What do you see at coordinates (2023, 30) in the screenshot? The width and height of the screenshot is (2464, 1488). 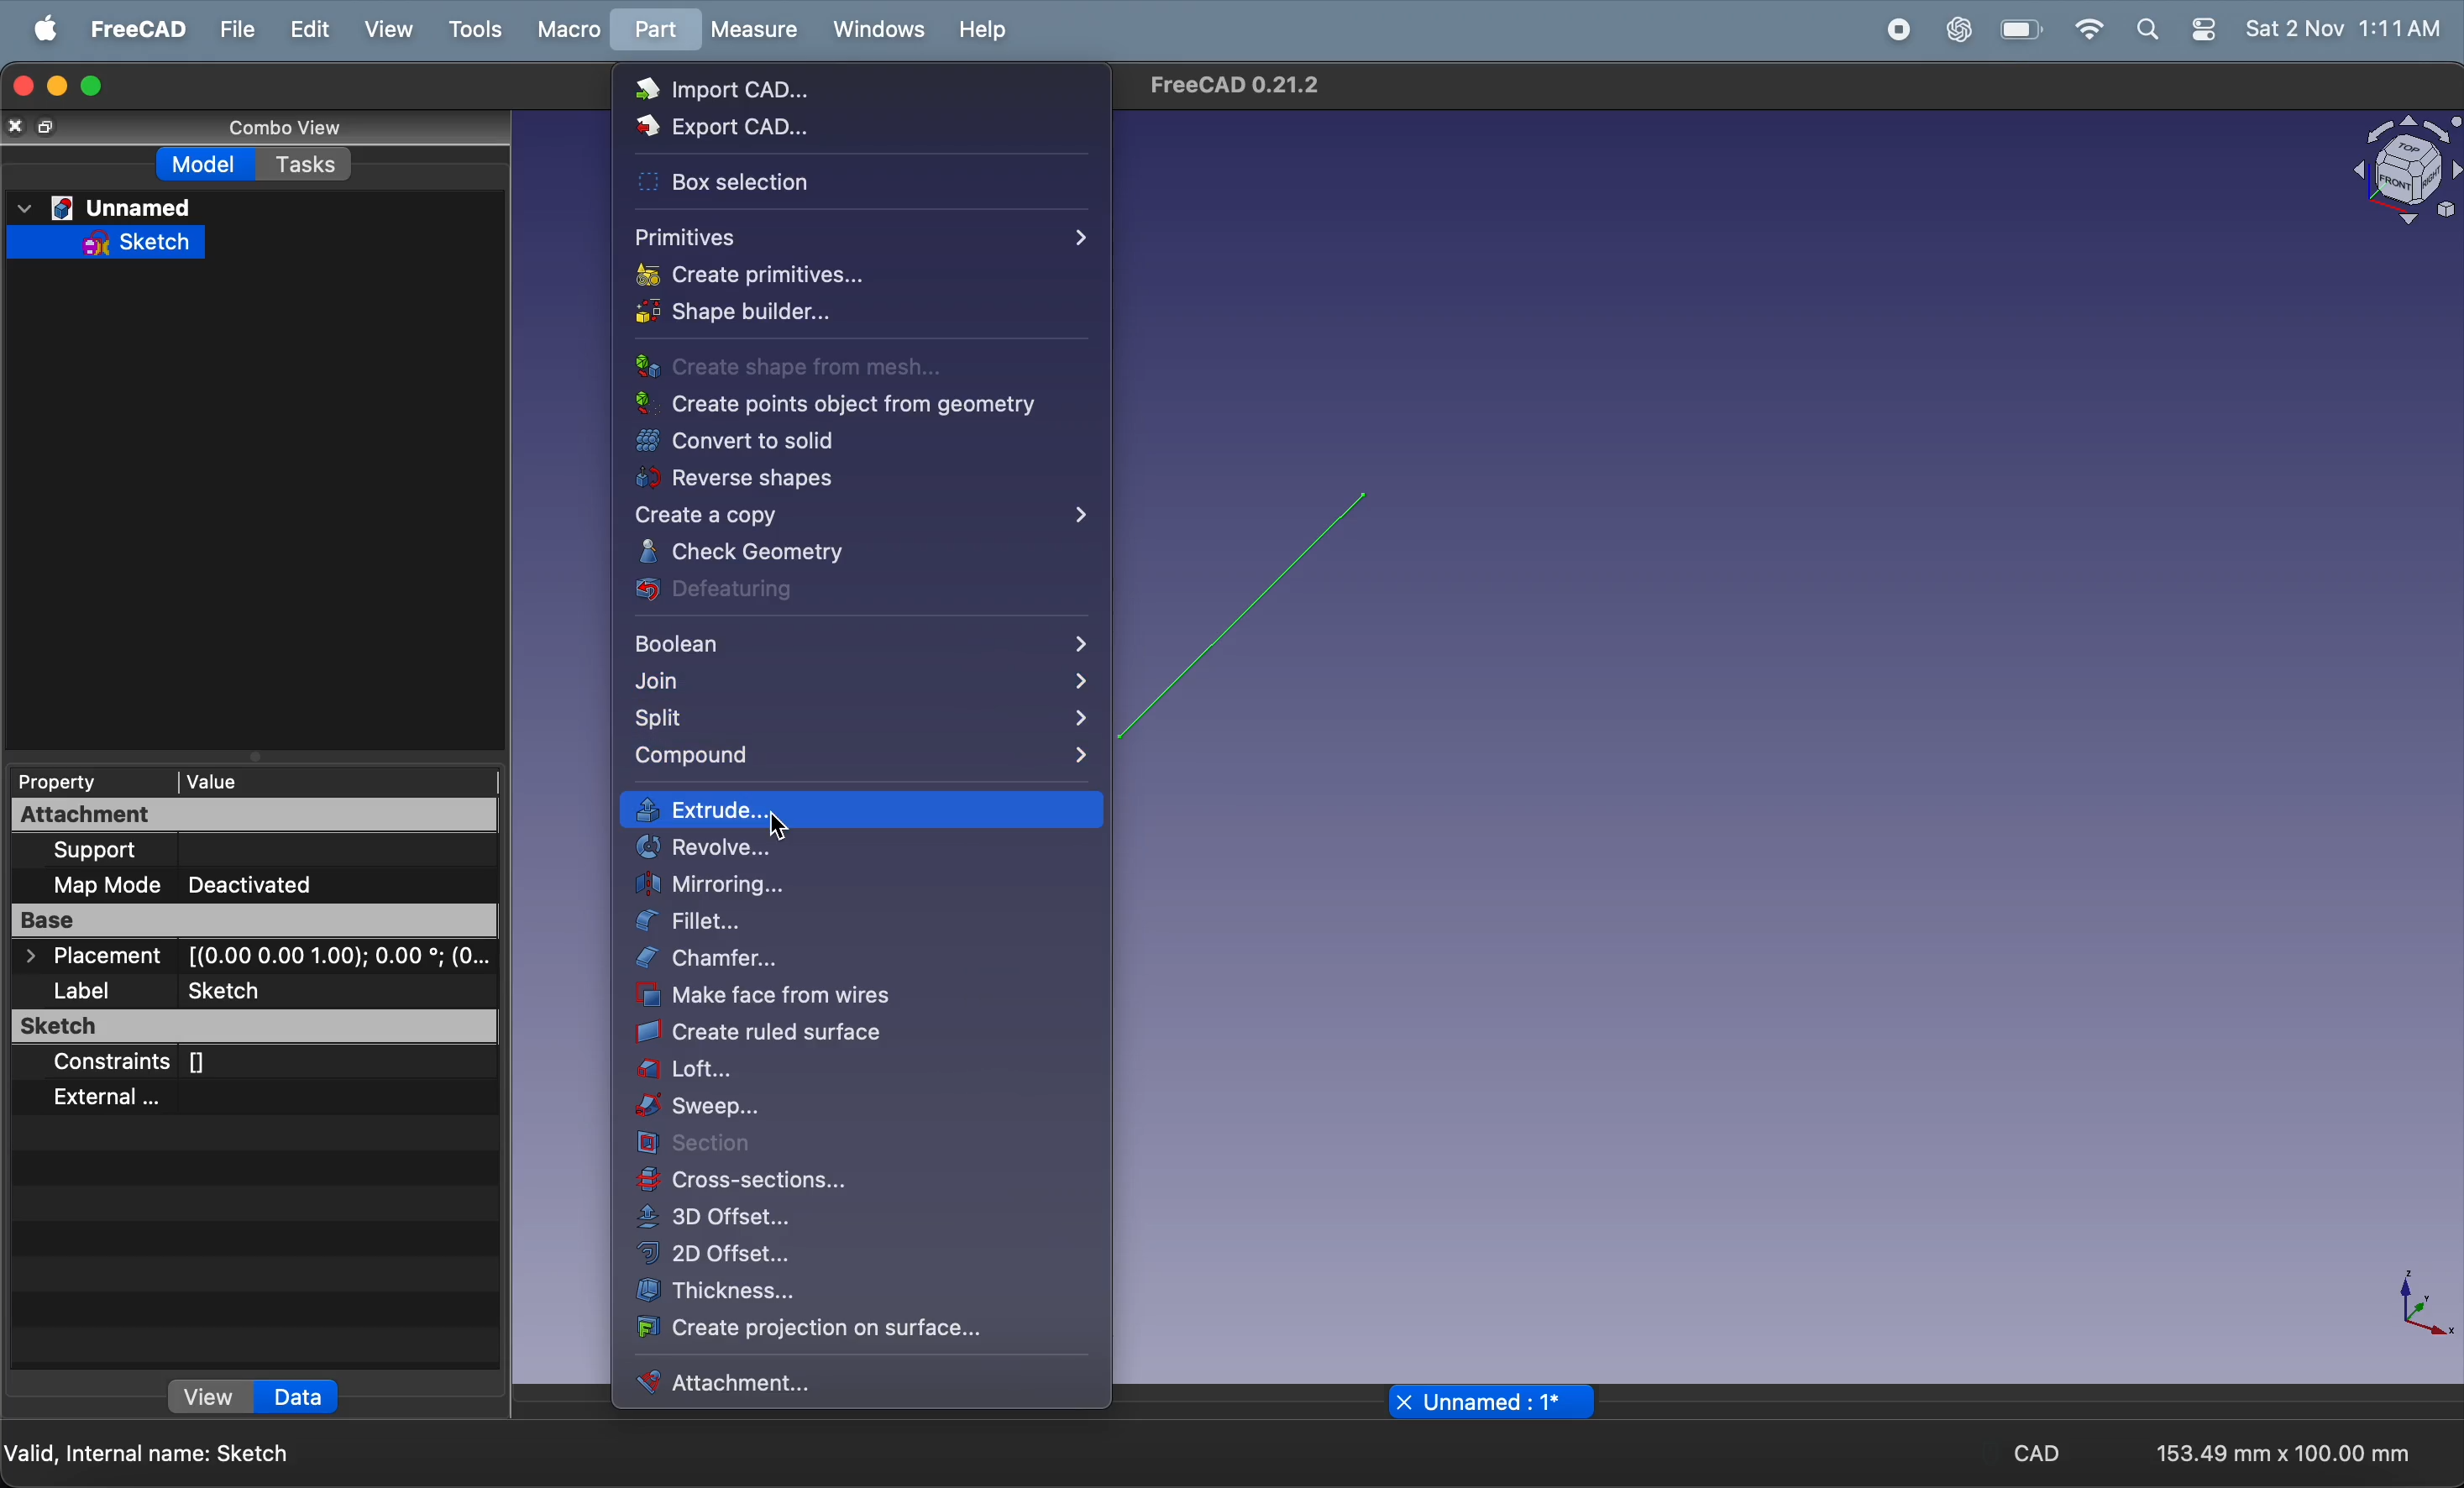 I see `battery` at bounding box center [2023, 30].